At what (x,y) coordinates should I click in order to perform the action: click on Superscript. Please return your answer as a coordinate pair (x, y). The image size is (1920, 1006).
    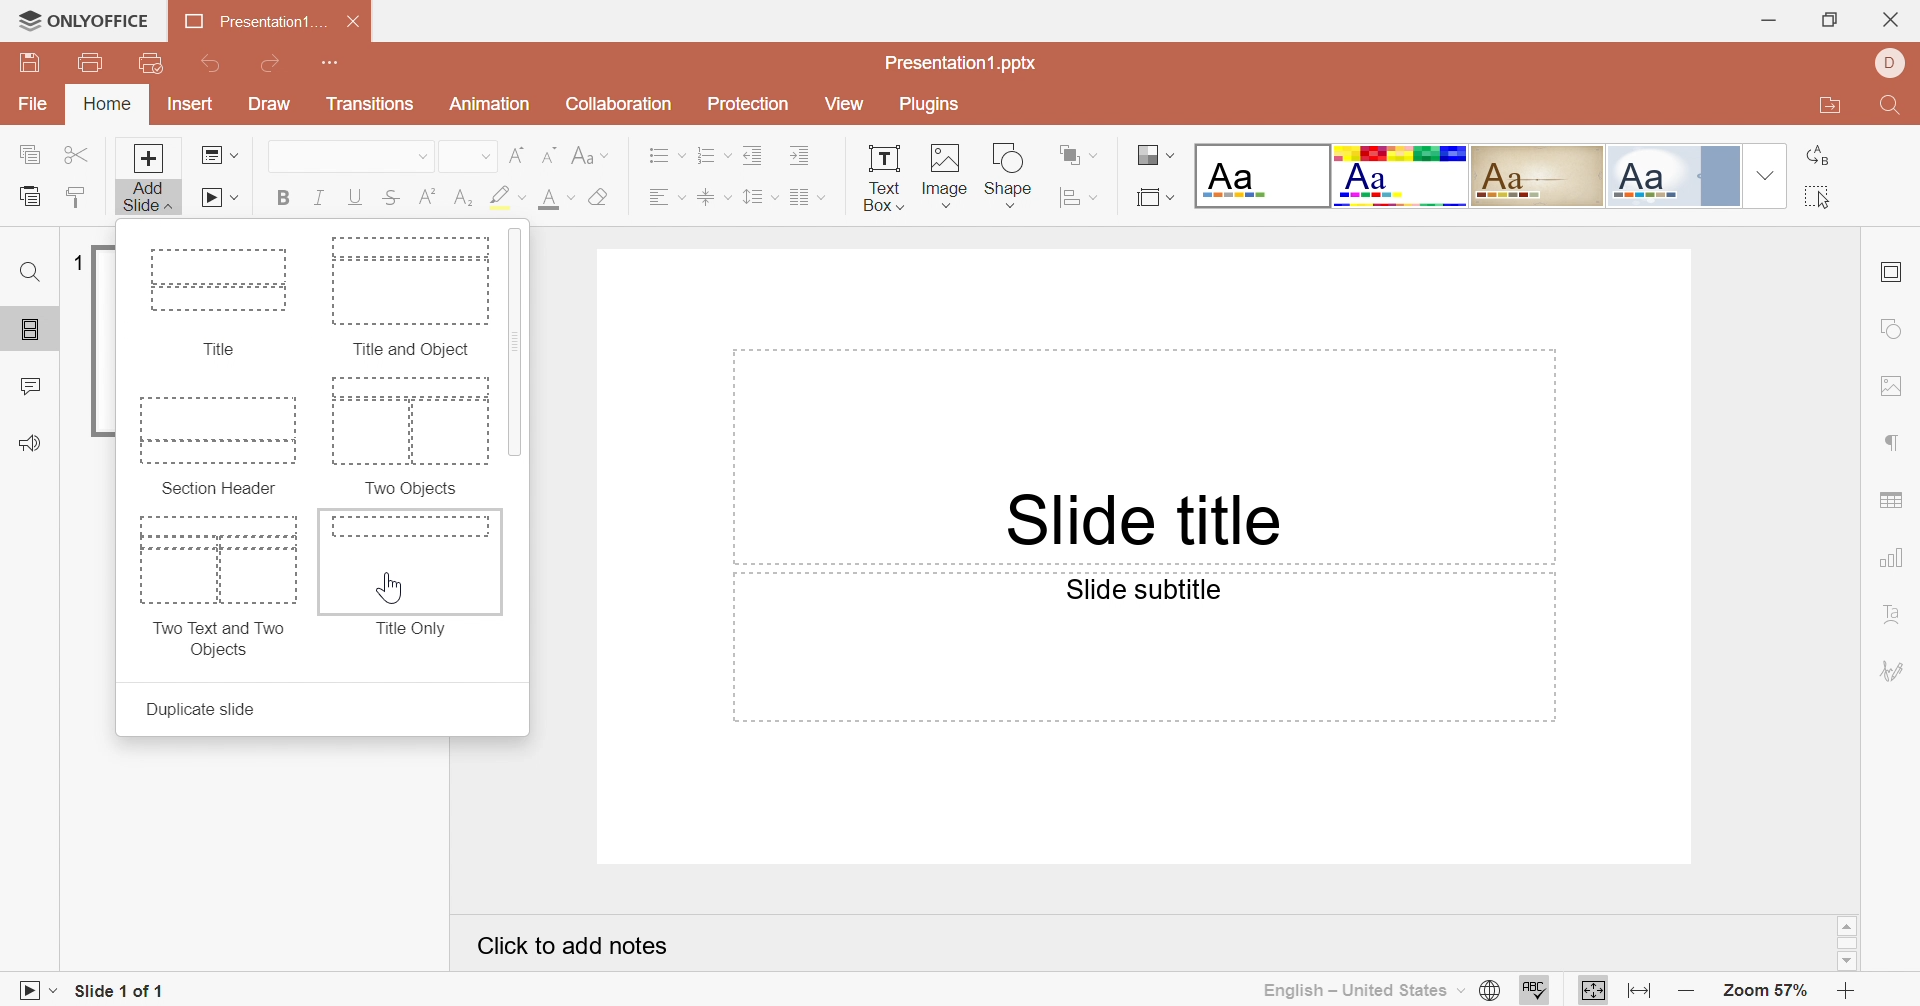
    Looking at the image, I should click on (426, 197).